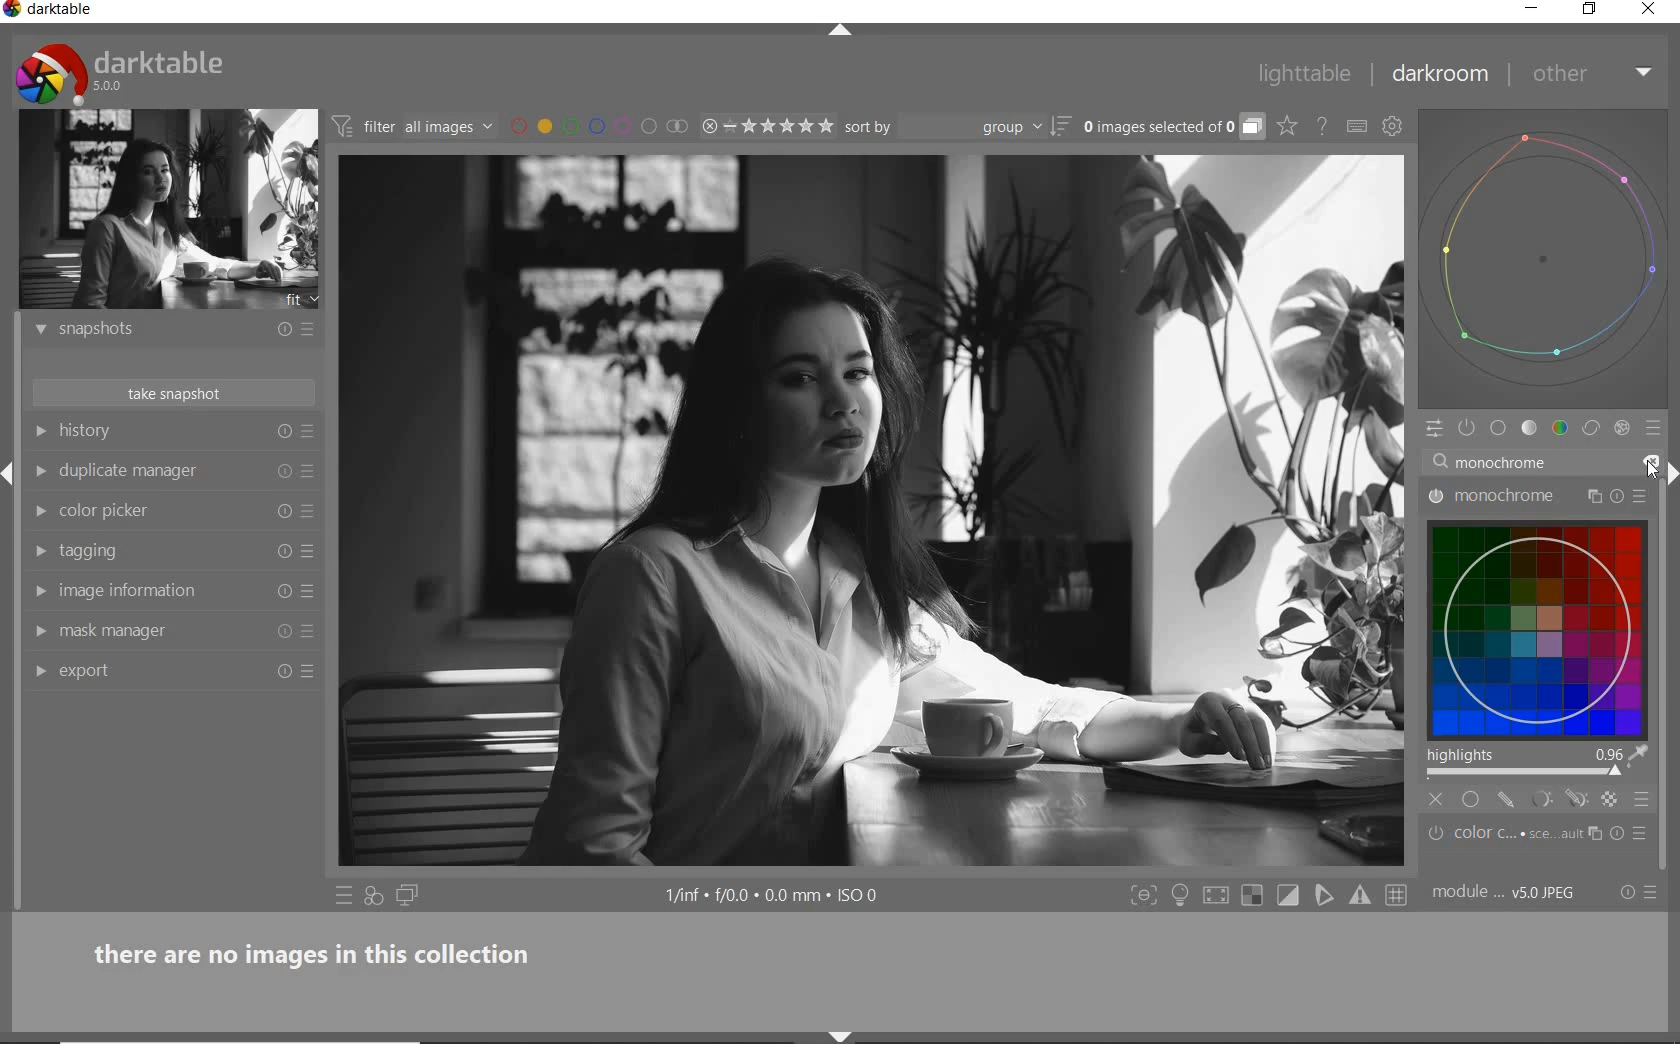  I want to click on reset, so click(281, 550).